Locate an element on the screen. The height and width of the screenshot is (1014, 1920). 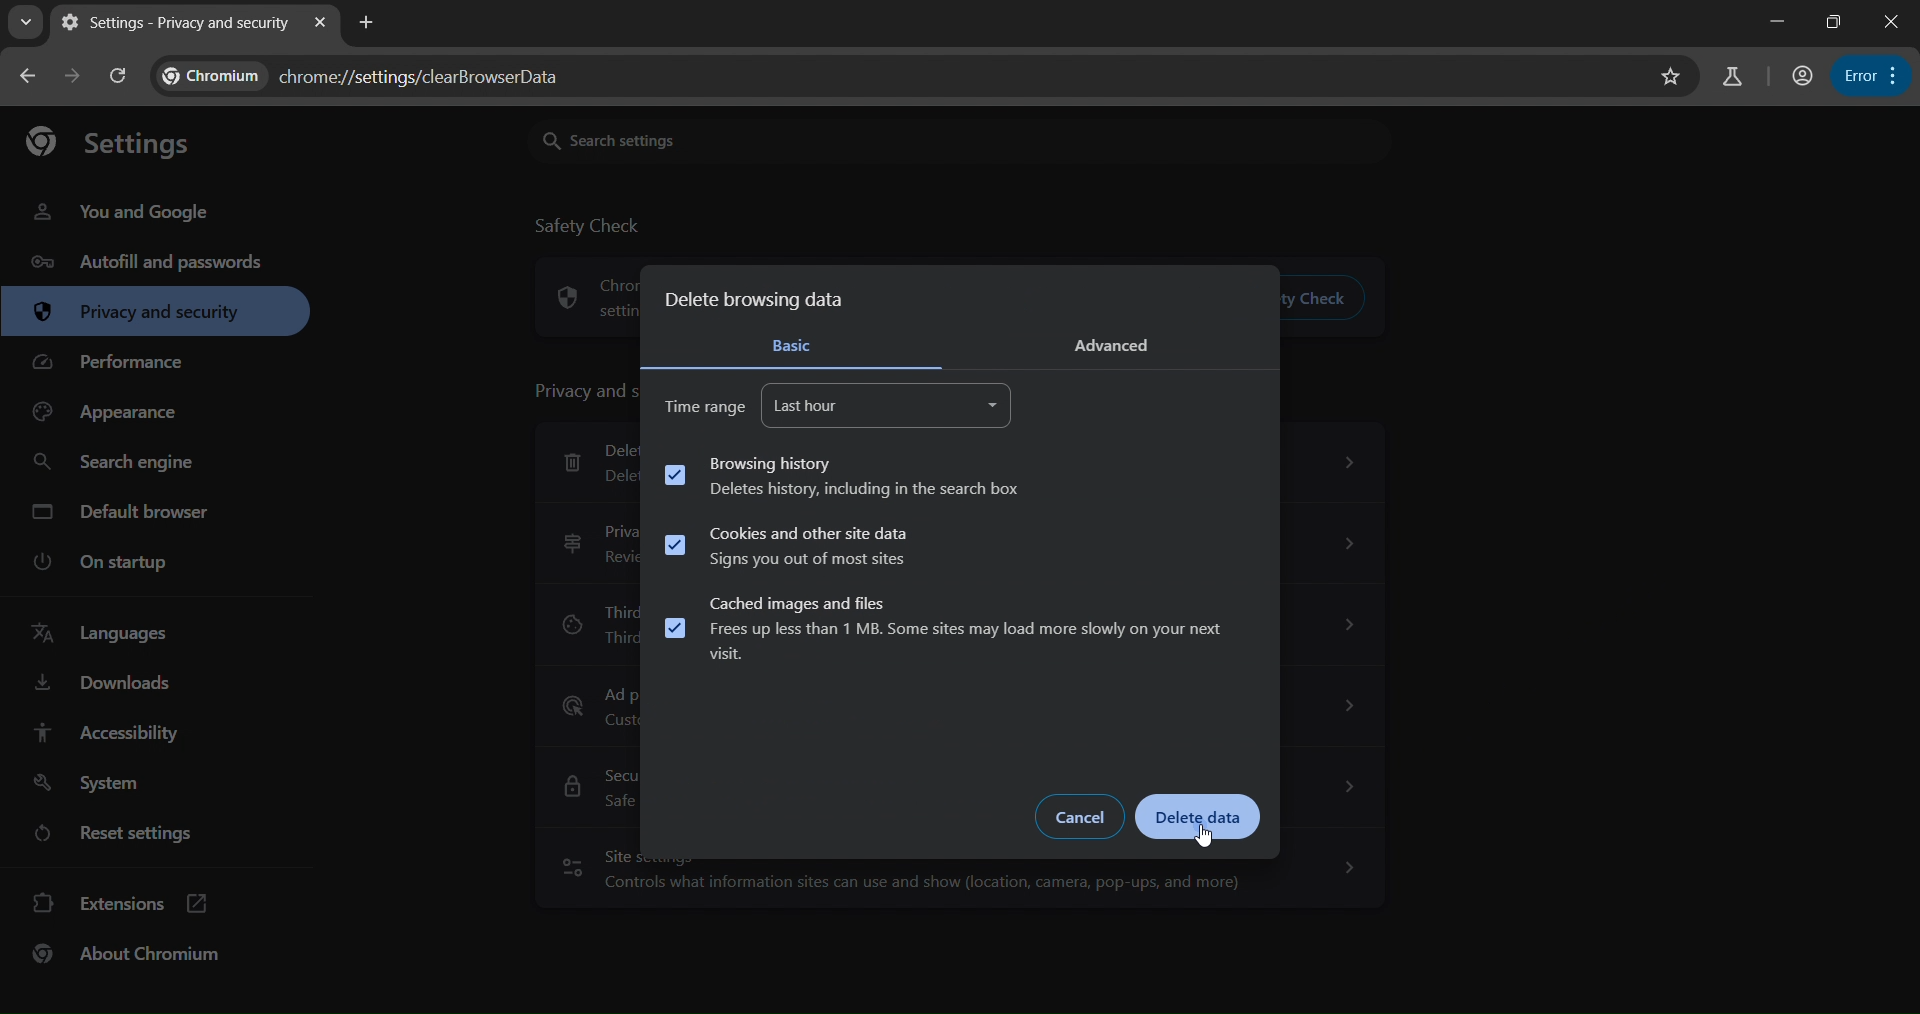
cancel is located at coordinates (1081, 816).